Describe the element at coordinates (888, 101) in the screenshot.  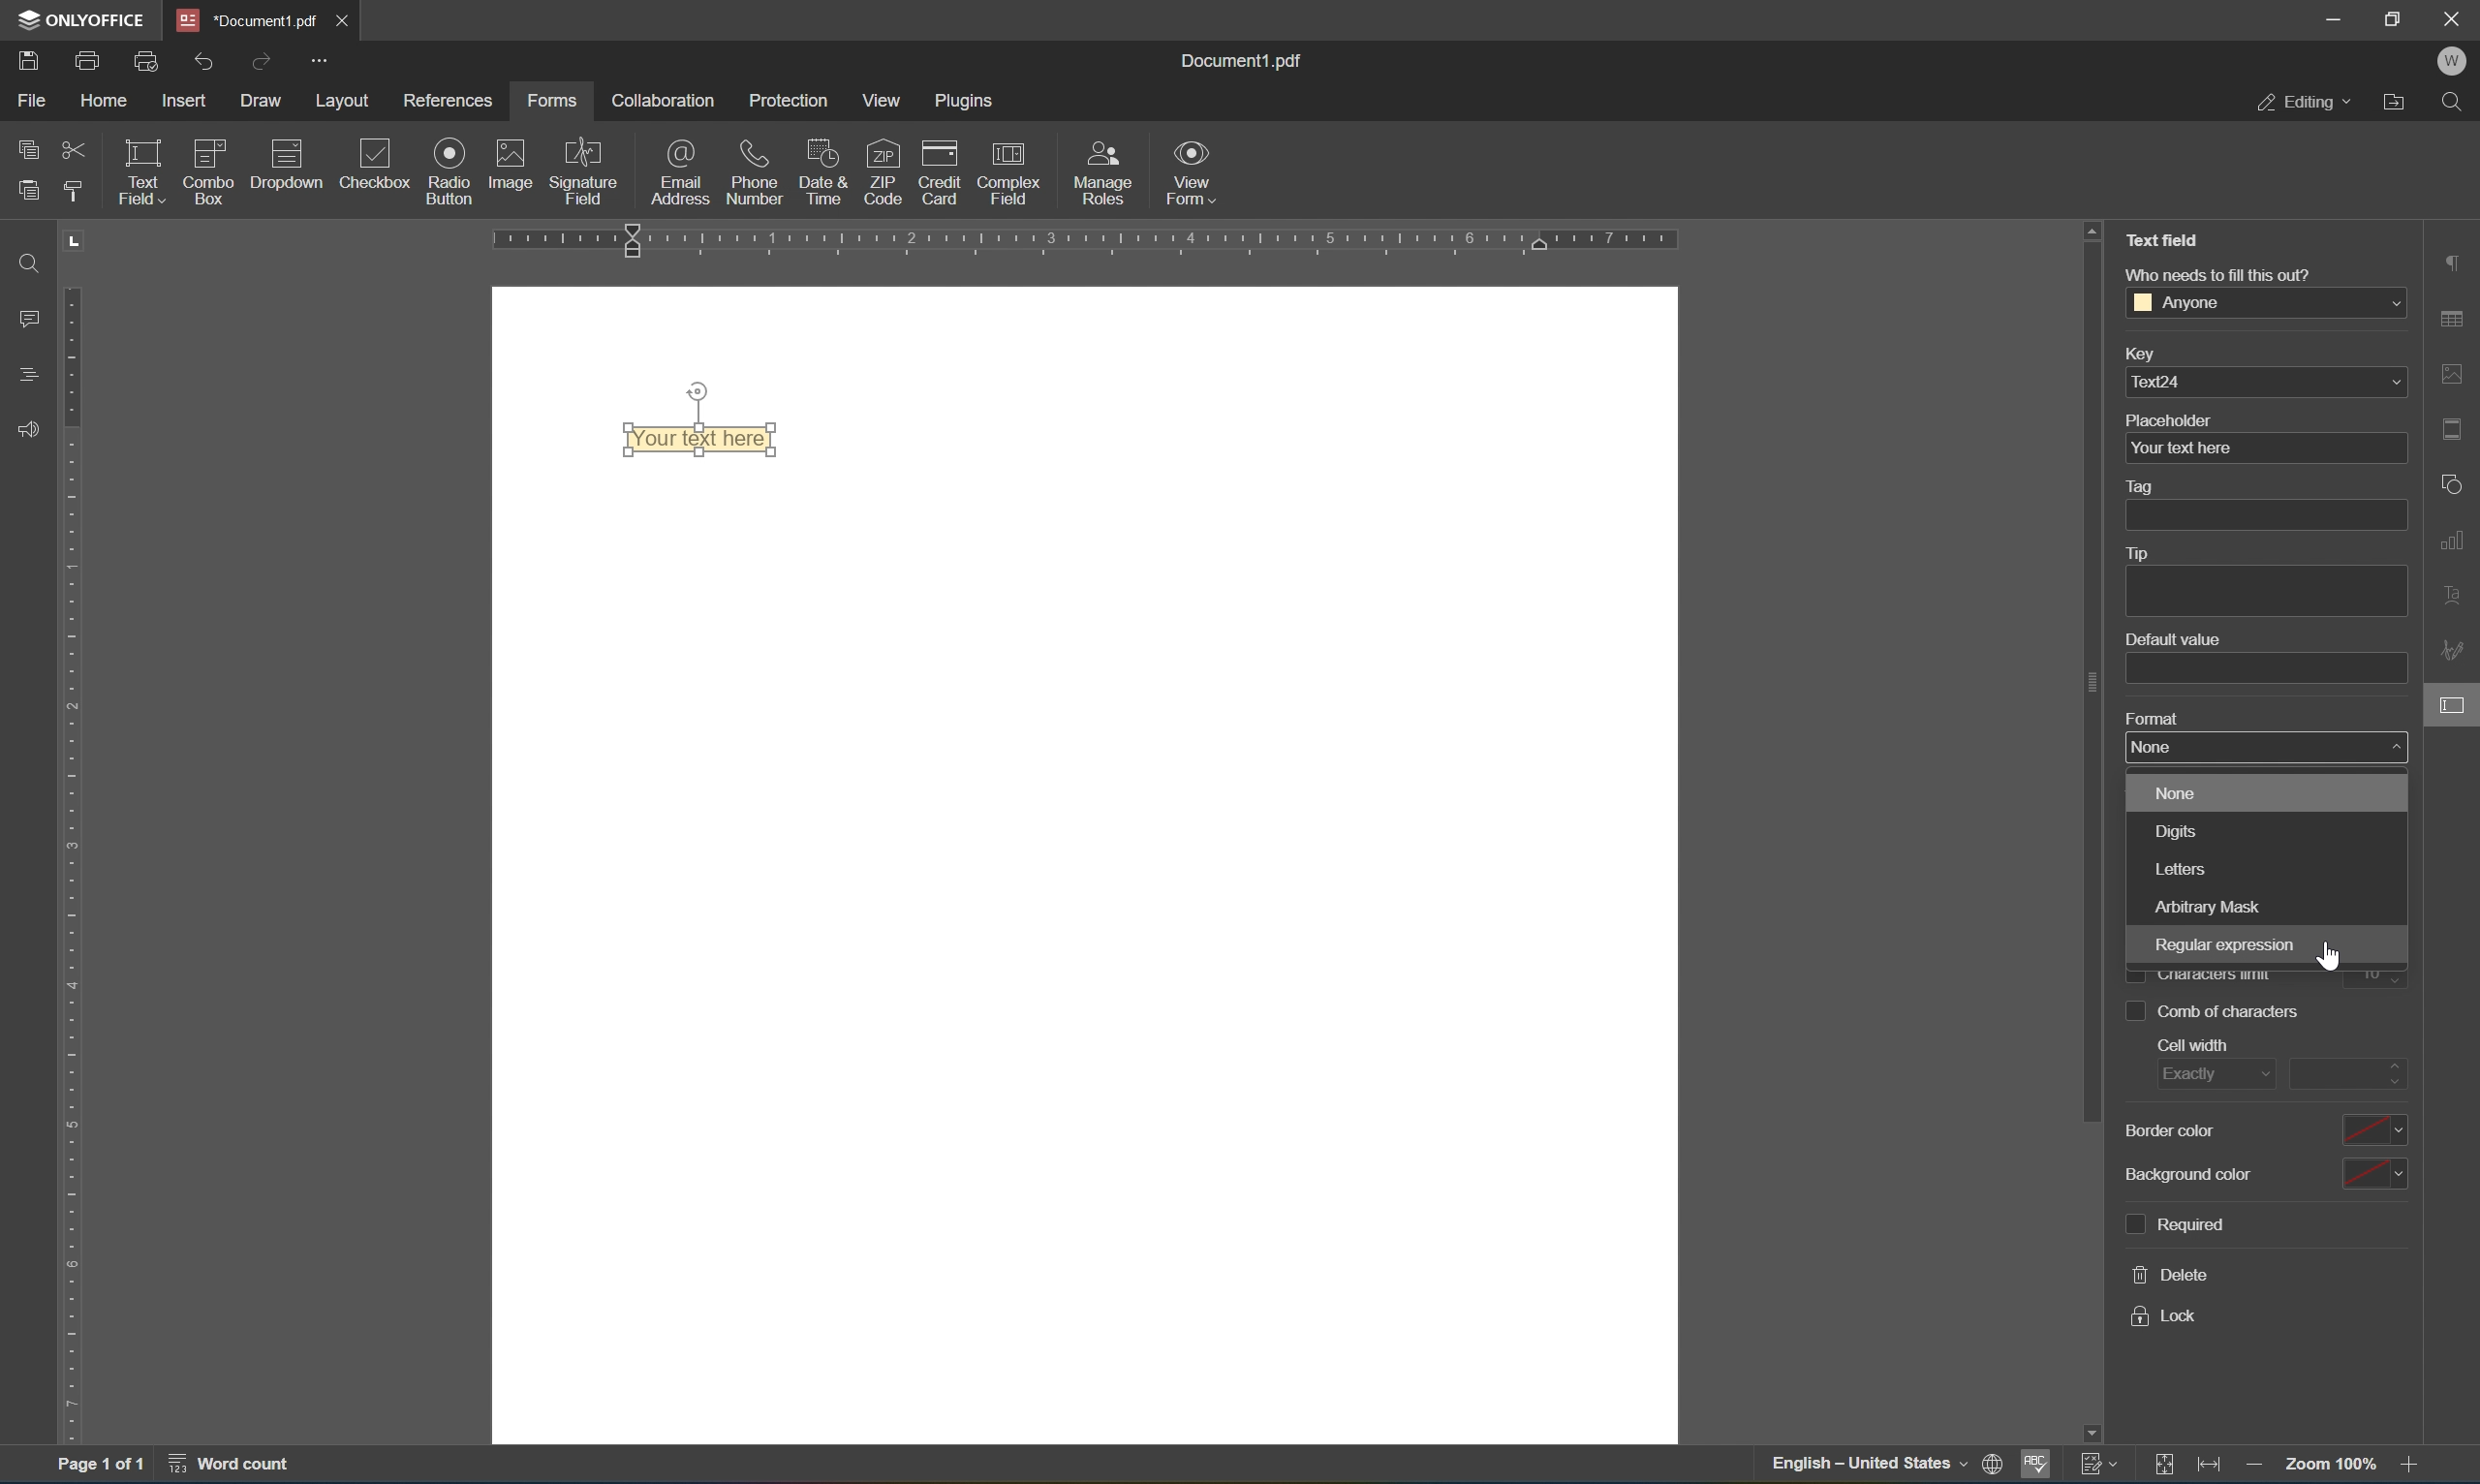
I see `view` at that location.